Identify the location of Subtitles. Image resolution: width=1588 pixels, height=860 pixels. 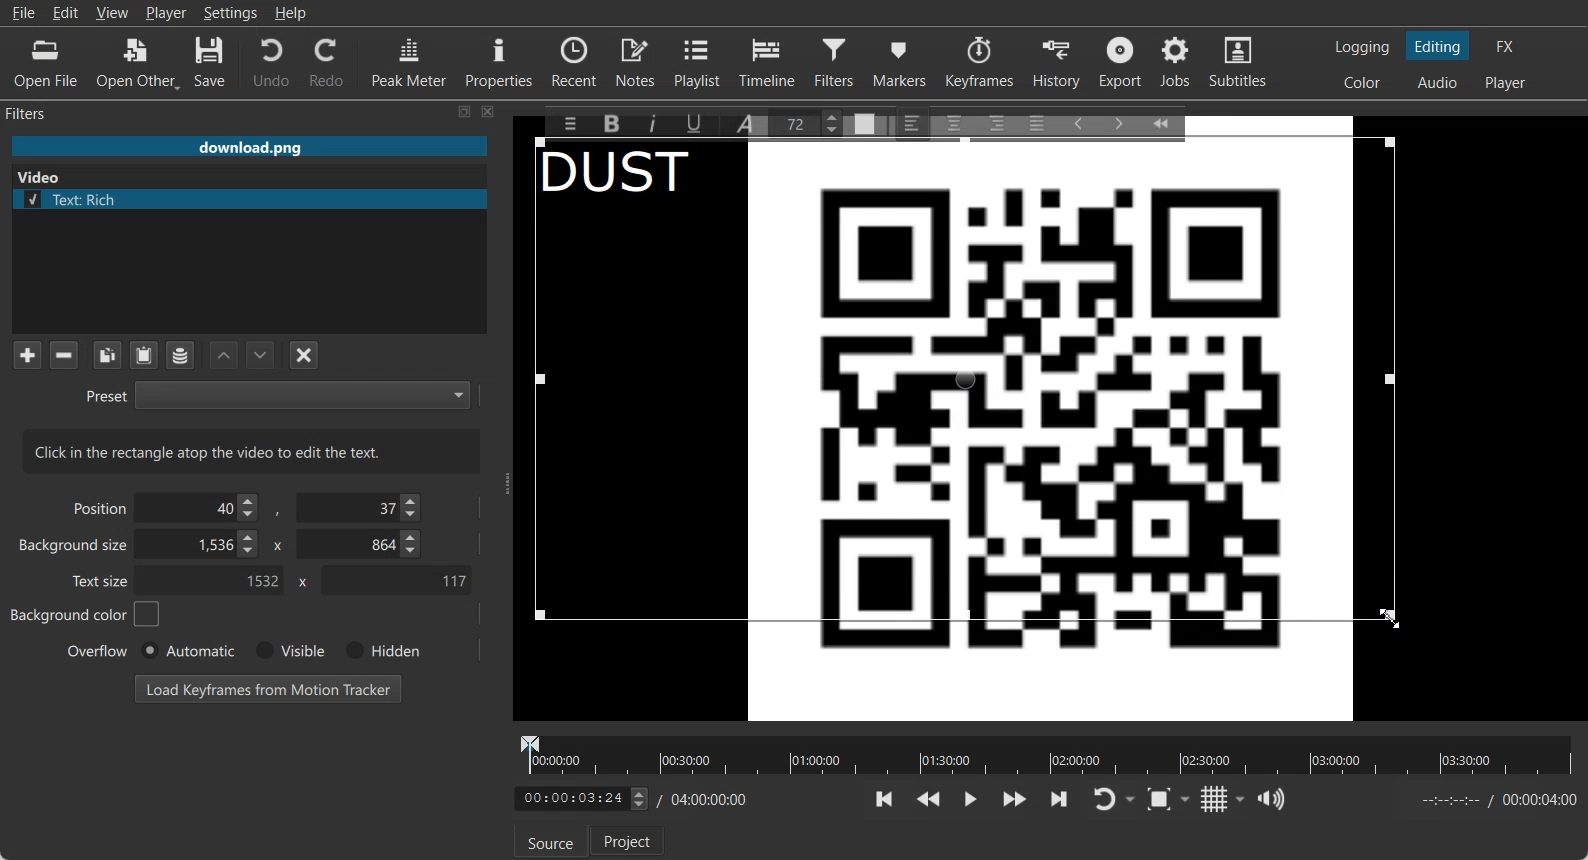
(1239, 62).